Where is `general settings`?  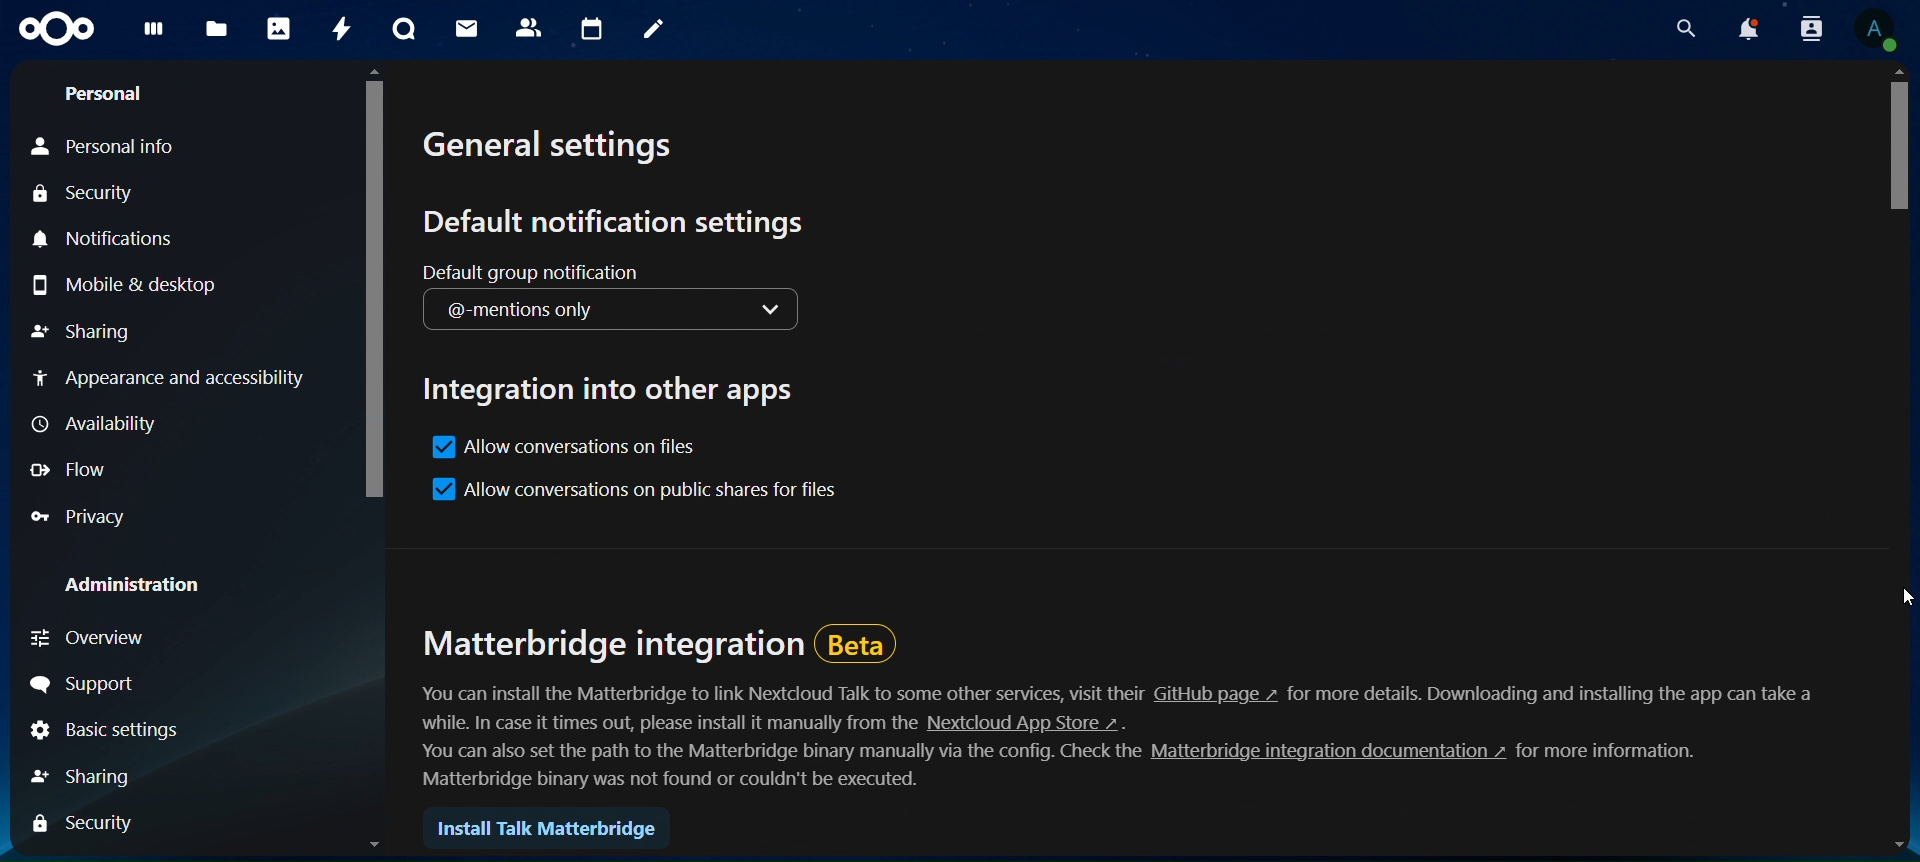 general settings is located at coordinates (550, 152).